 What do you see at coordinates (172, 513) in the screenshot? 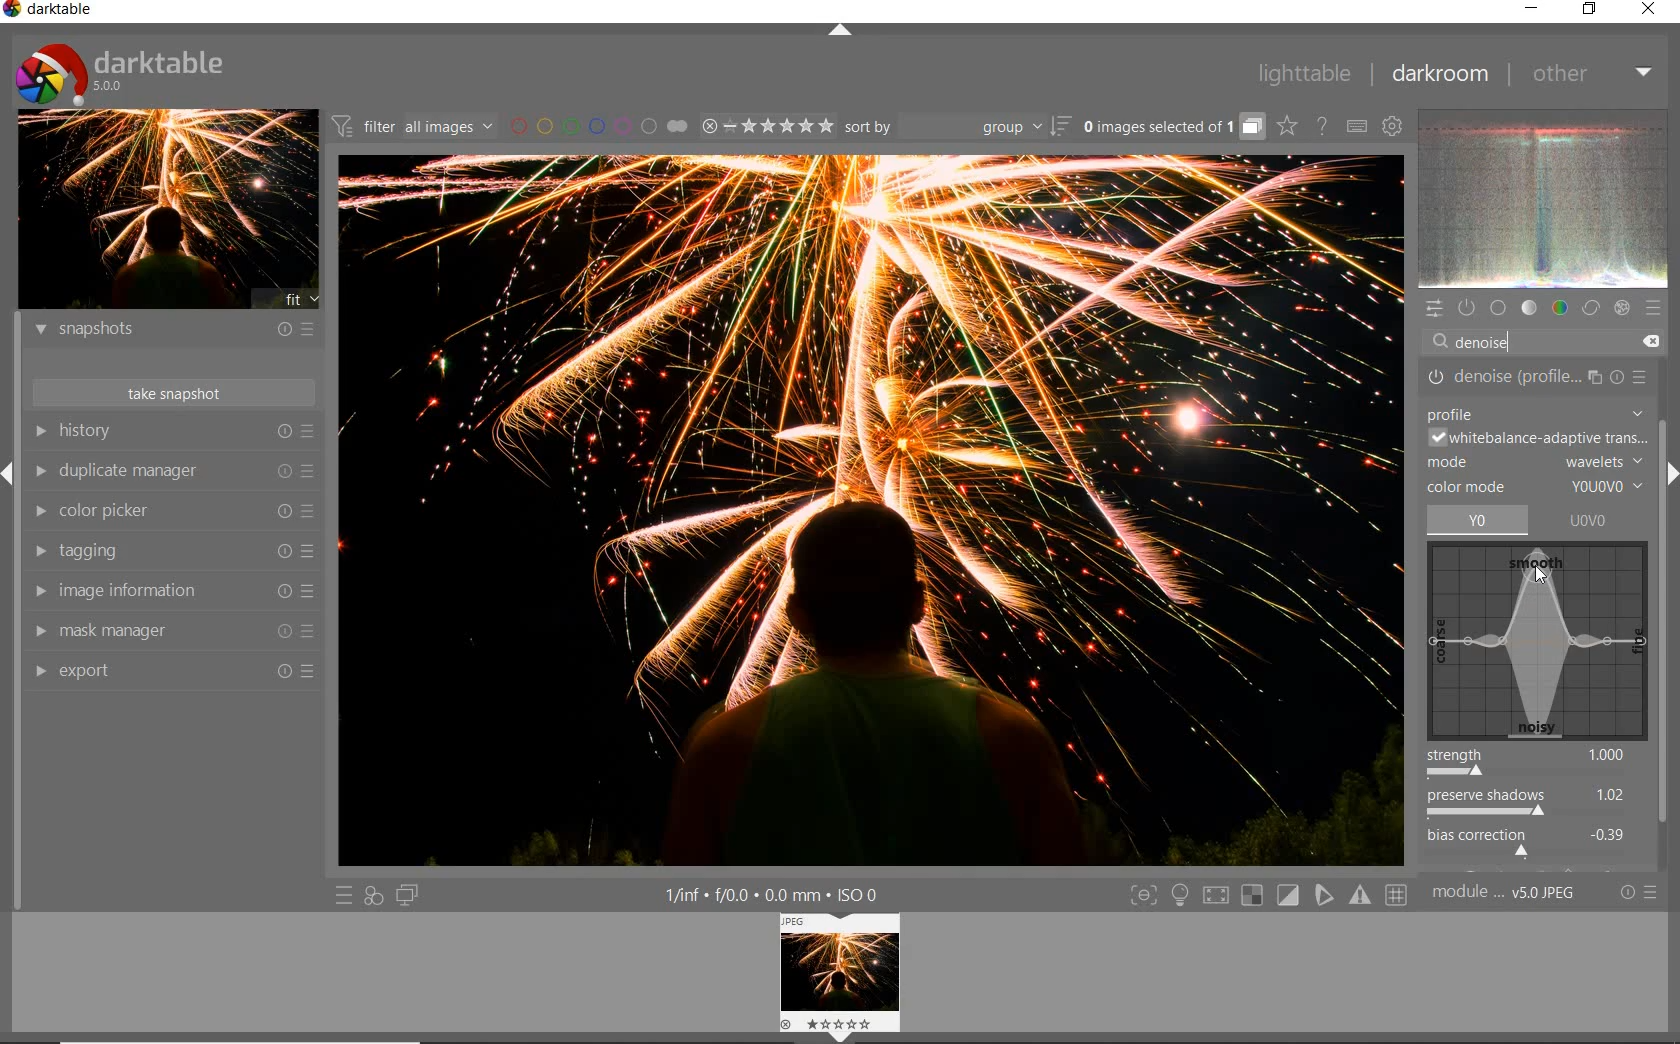
I see `color picker` at bounding box center [172, 513].